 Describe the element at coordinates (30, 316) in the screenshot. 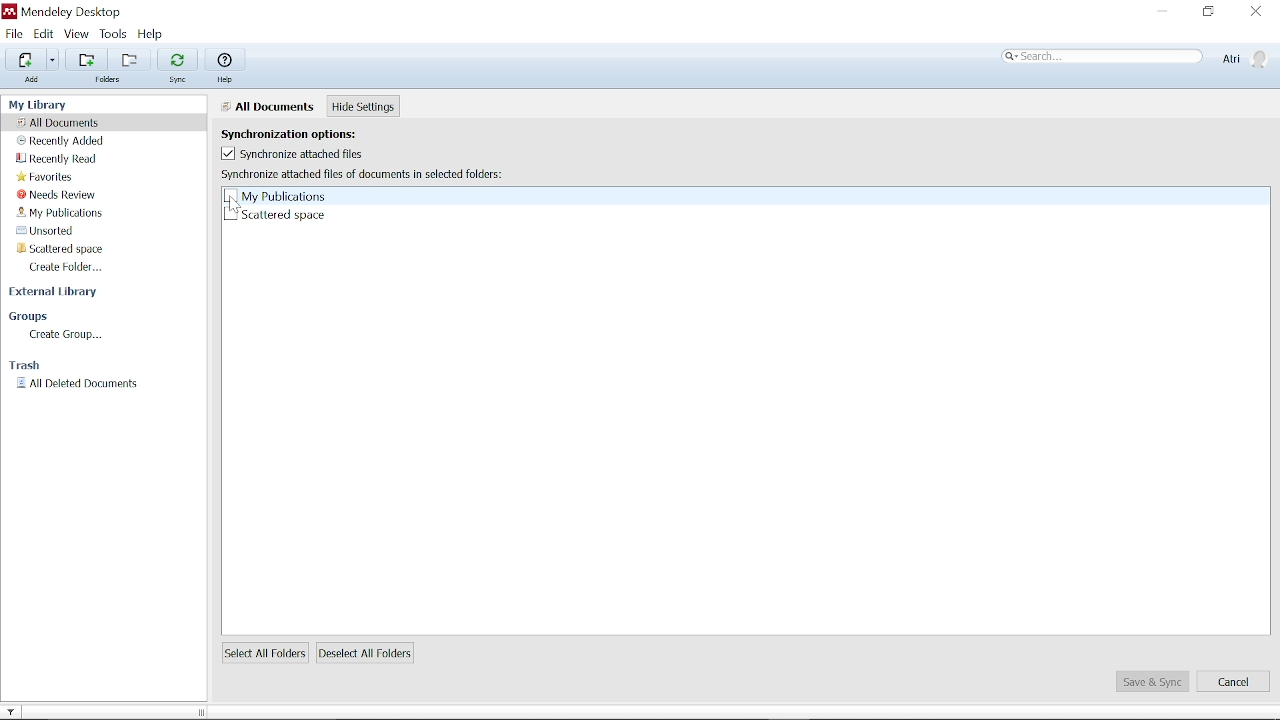

I see `Groups` at that location.